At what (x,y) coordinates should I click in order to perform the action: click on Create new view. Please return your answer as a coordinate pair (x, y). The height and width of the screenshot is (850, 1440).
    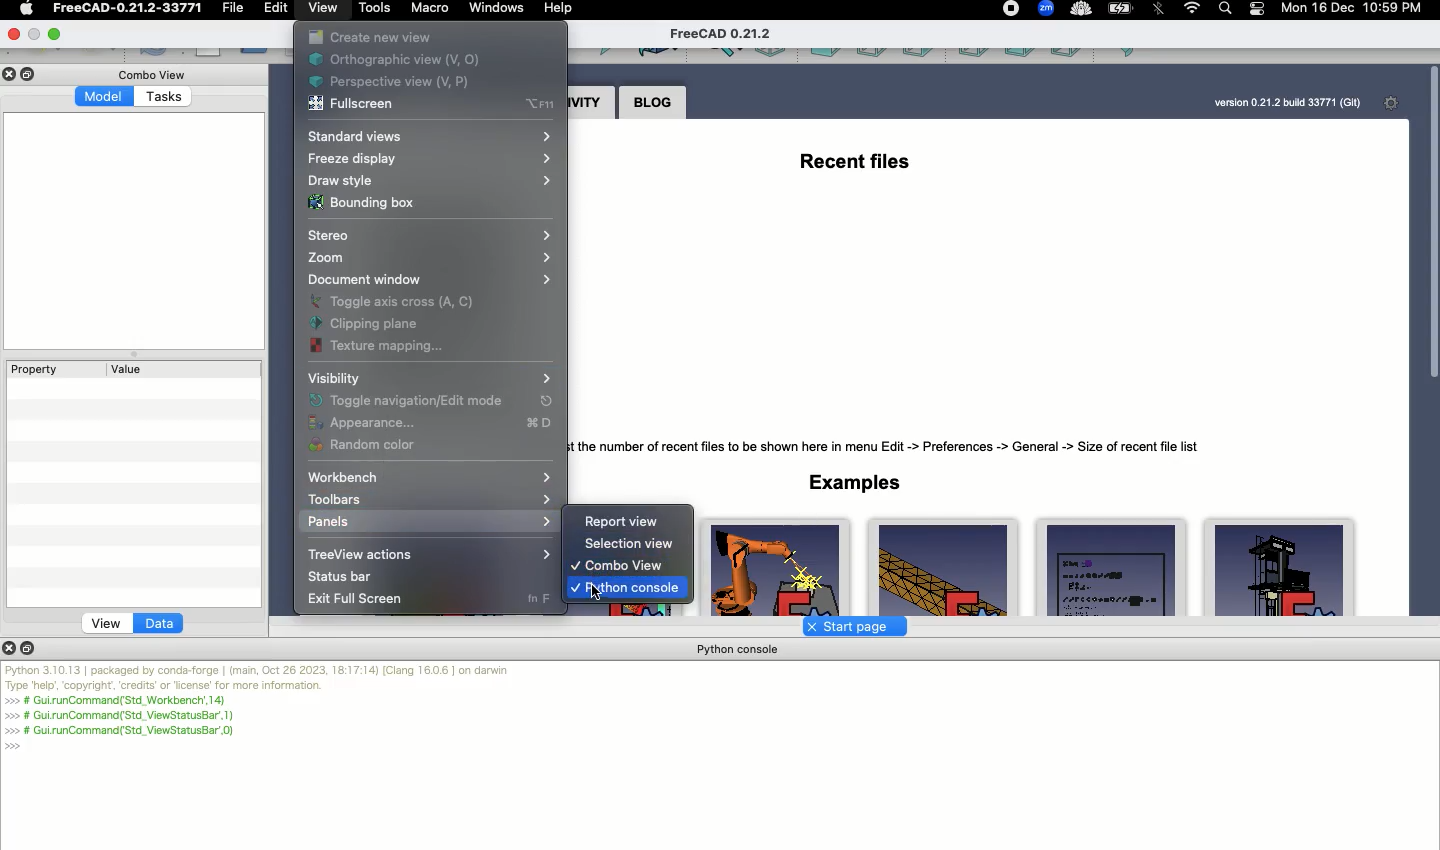
    Looking at the image, I should click on (371, 38).